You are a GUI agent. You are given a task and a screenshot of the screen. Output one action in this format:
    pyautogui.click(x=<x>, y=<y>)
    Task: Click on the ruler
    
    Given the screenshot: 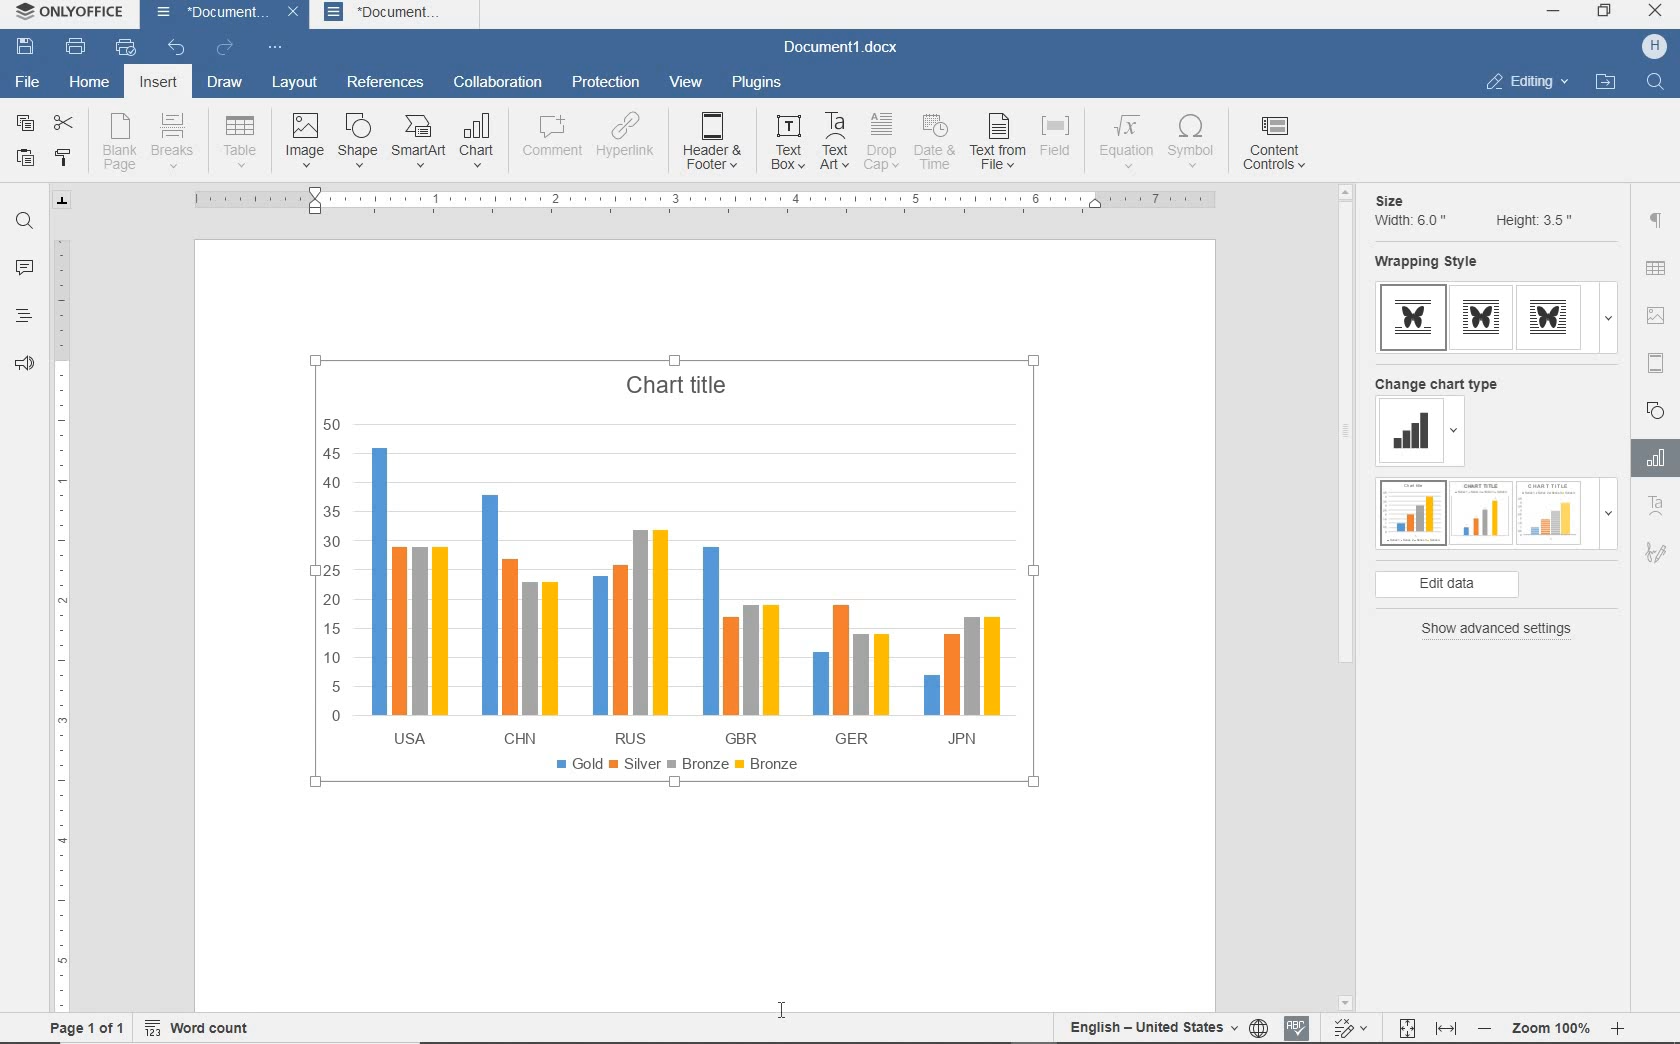 What is the action you would take?
    pyautogui.click(x=61, y=617)
    